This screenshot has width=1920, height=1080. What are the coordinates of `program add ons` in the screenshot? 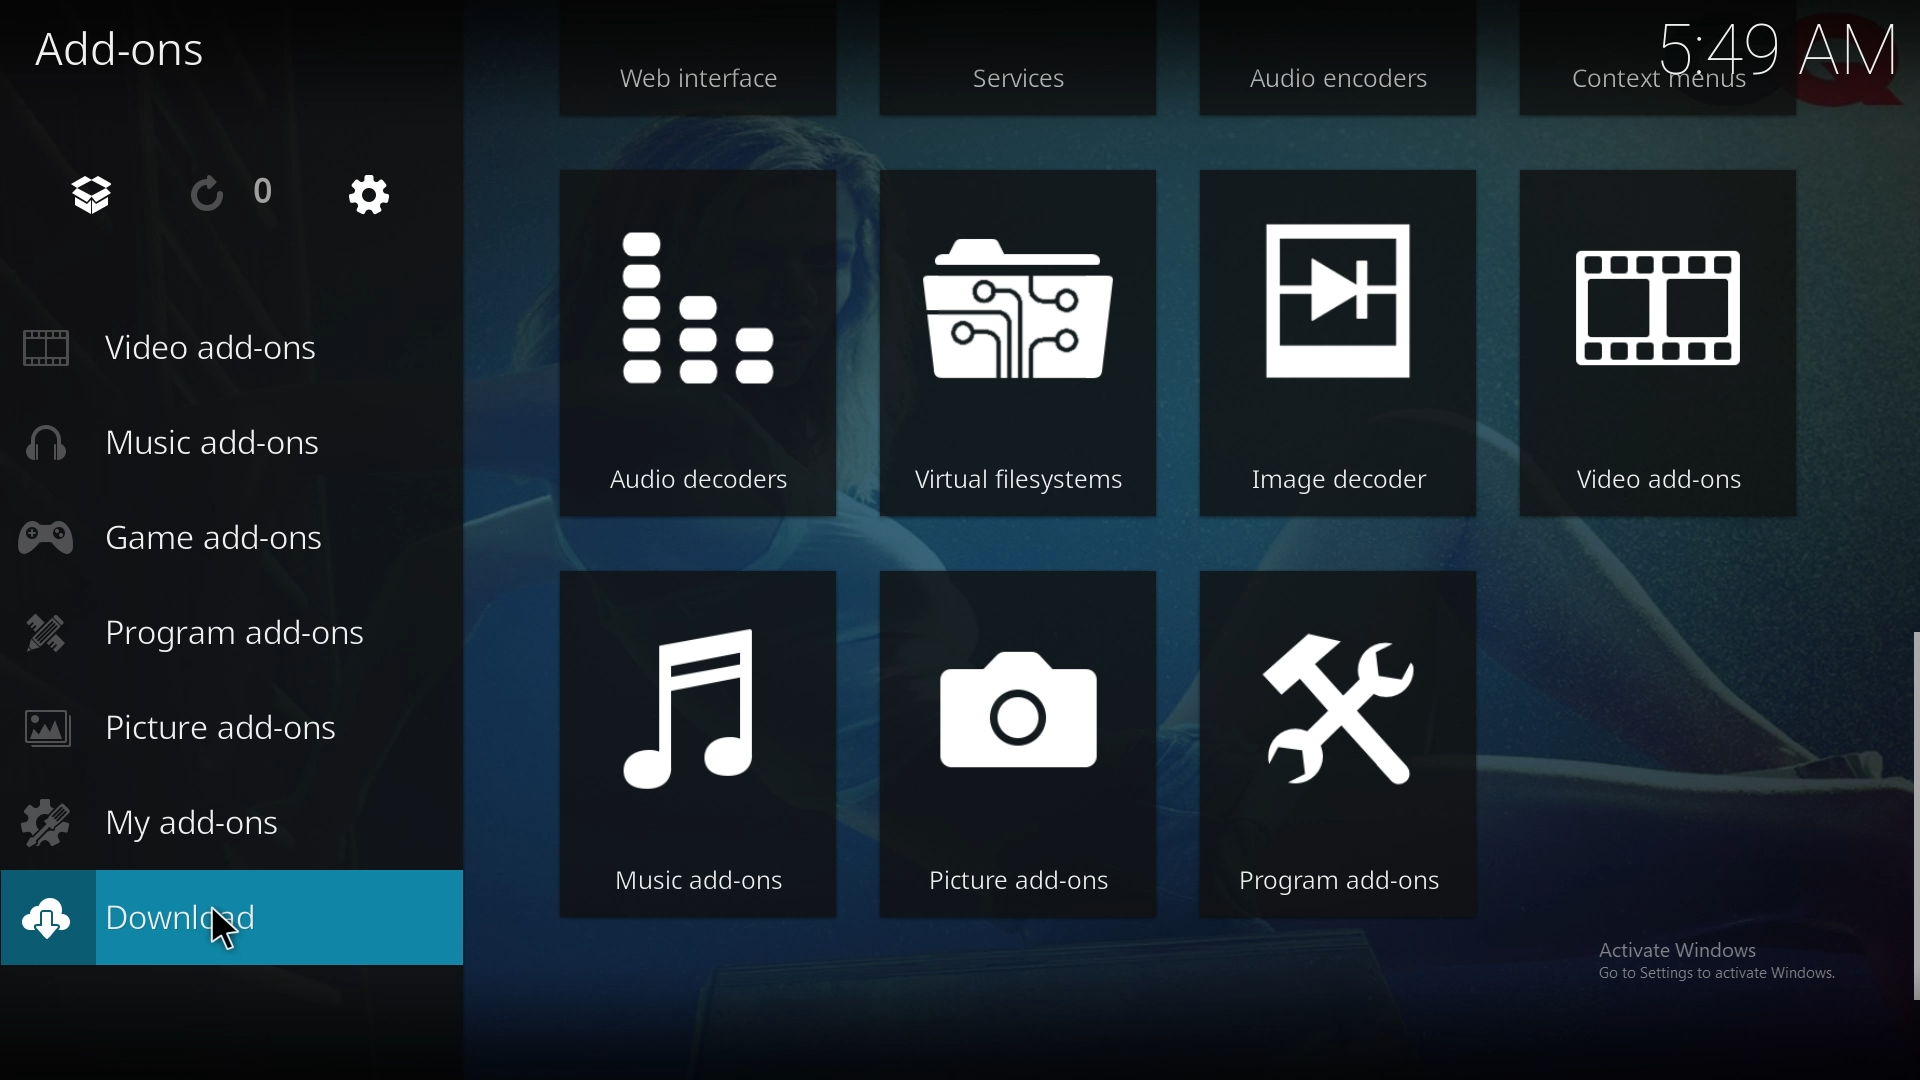 It's located at (214, 629).